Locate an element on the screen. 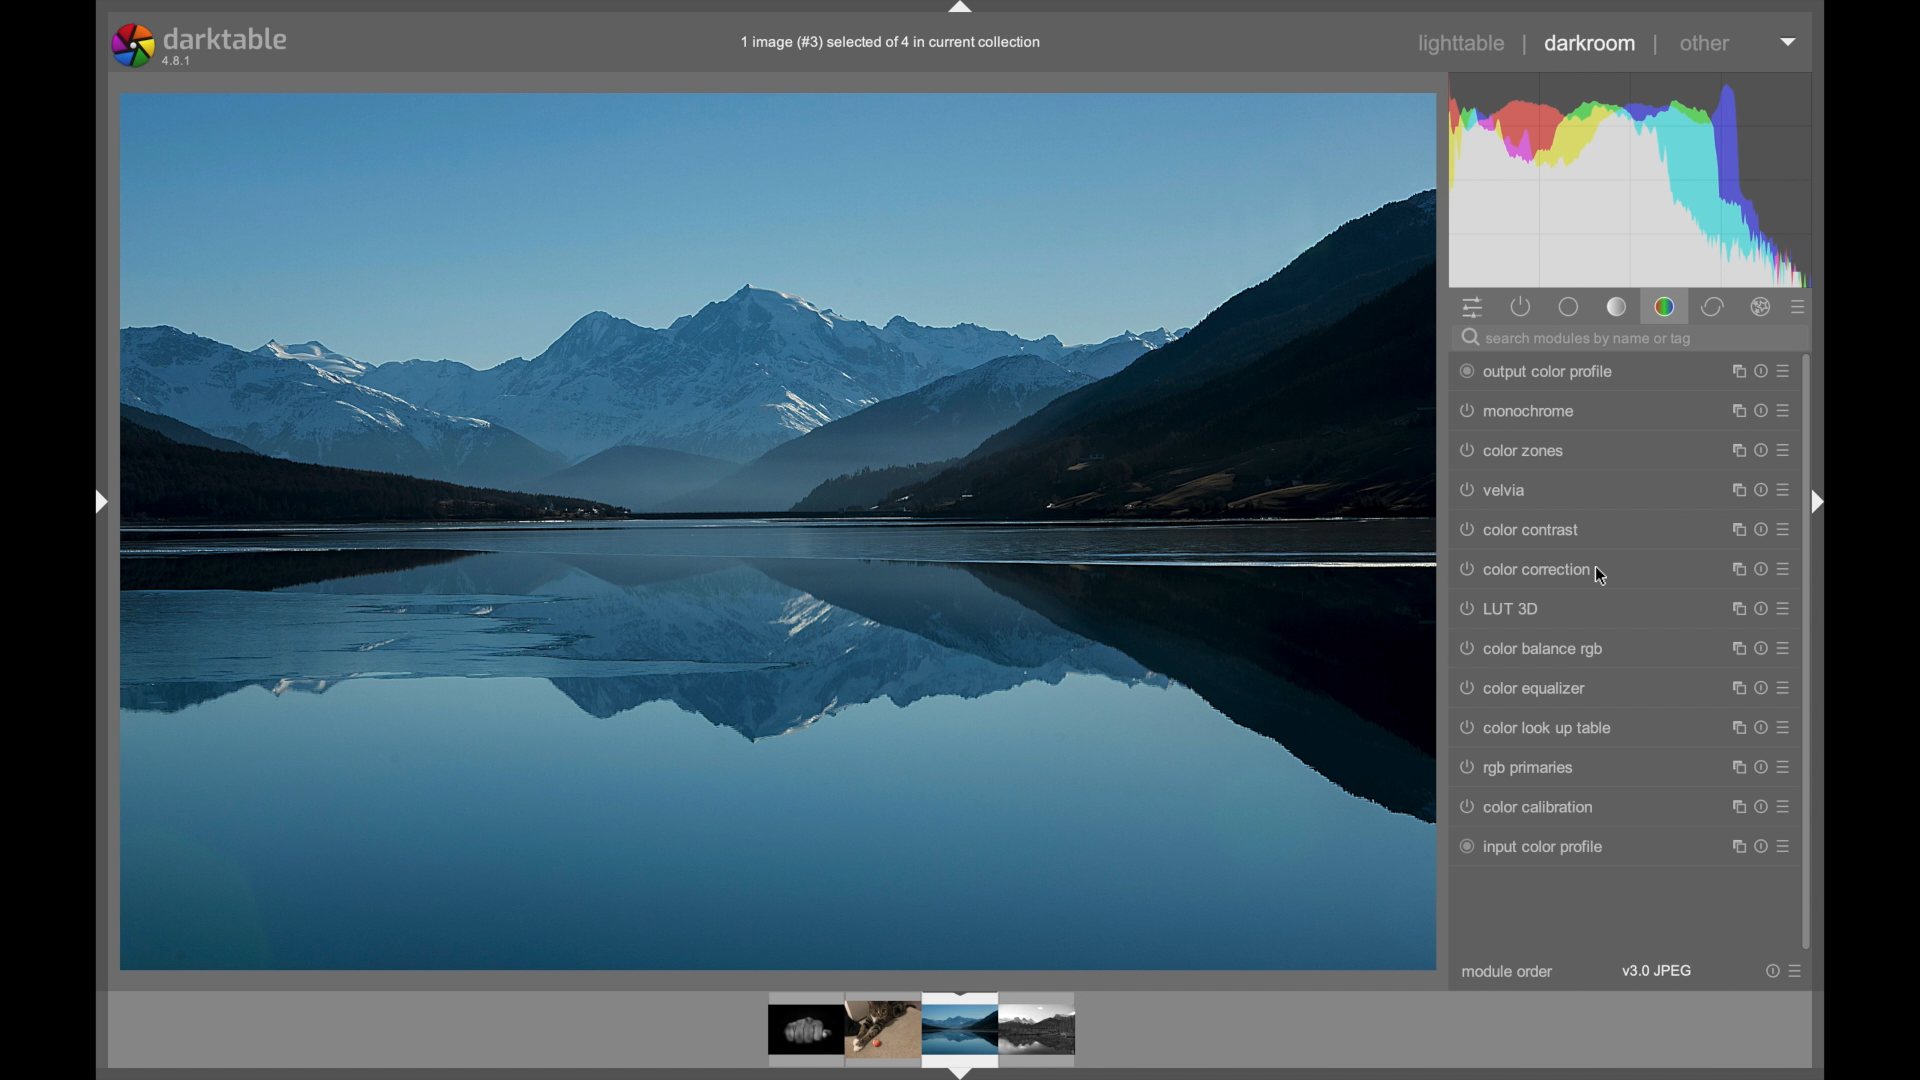 This screenshot has height=1080, width=1920. darkroom is located at coordinates (1591, 44).